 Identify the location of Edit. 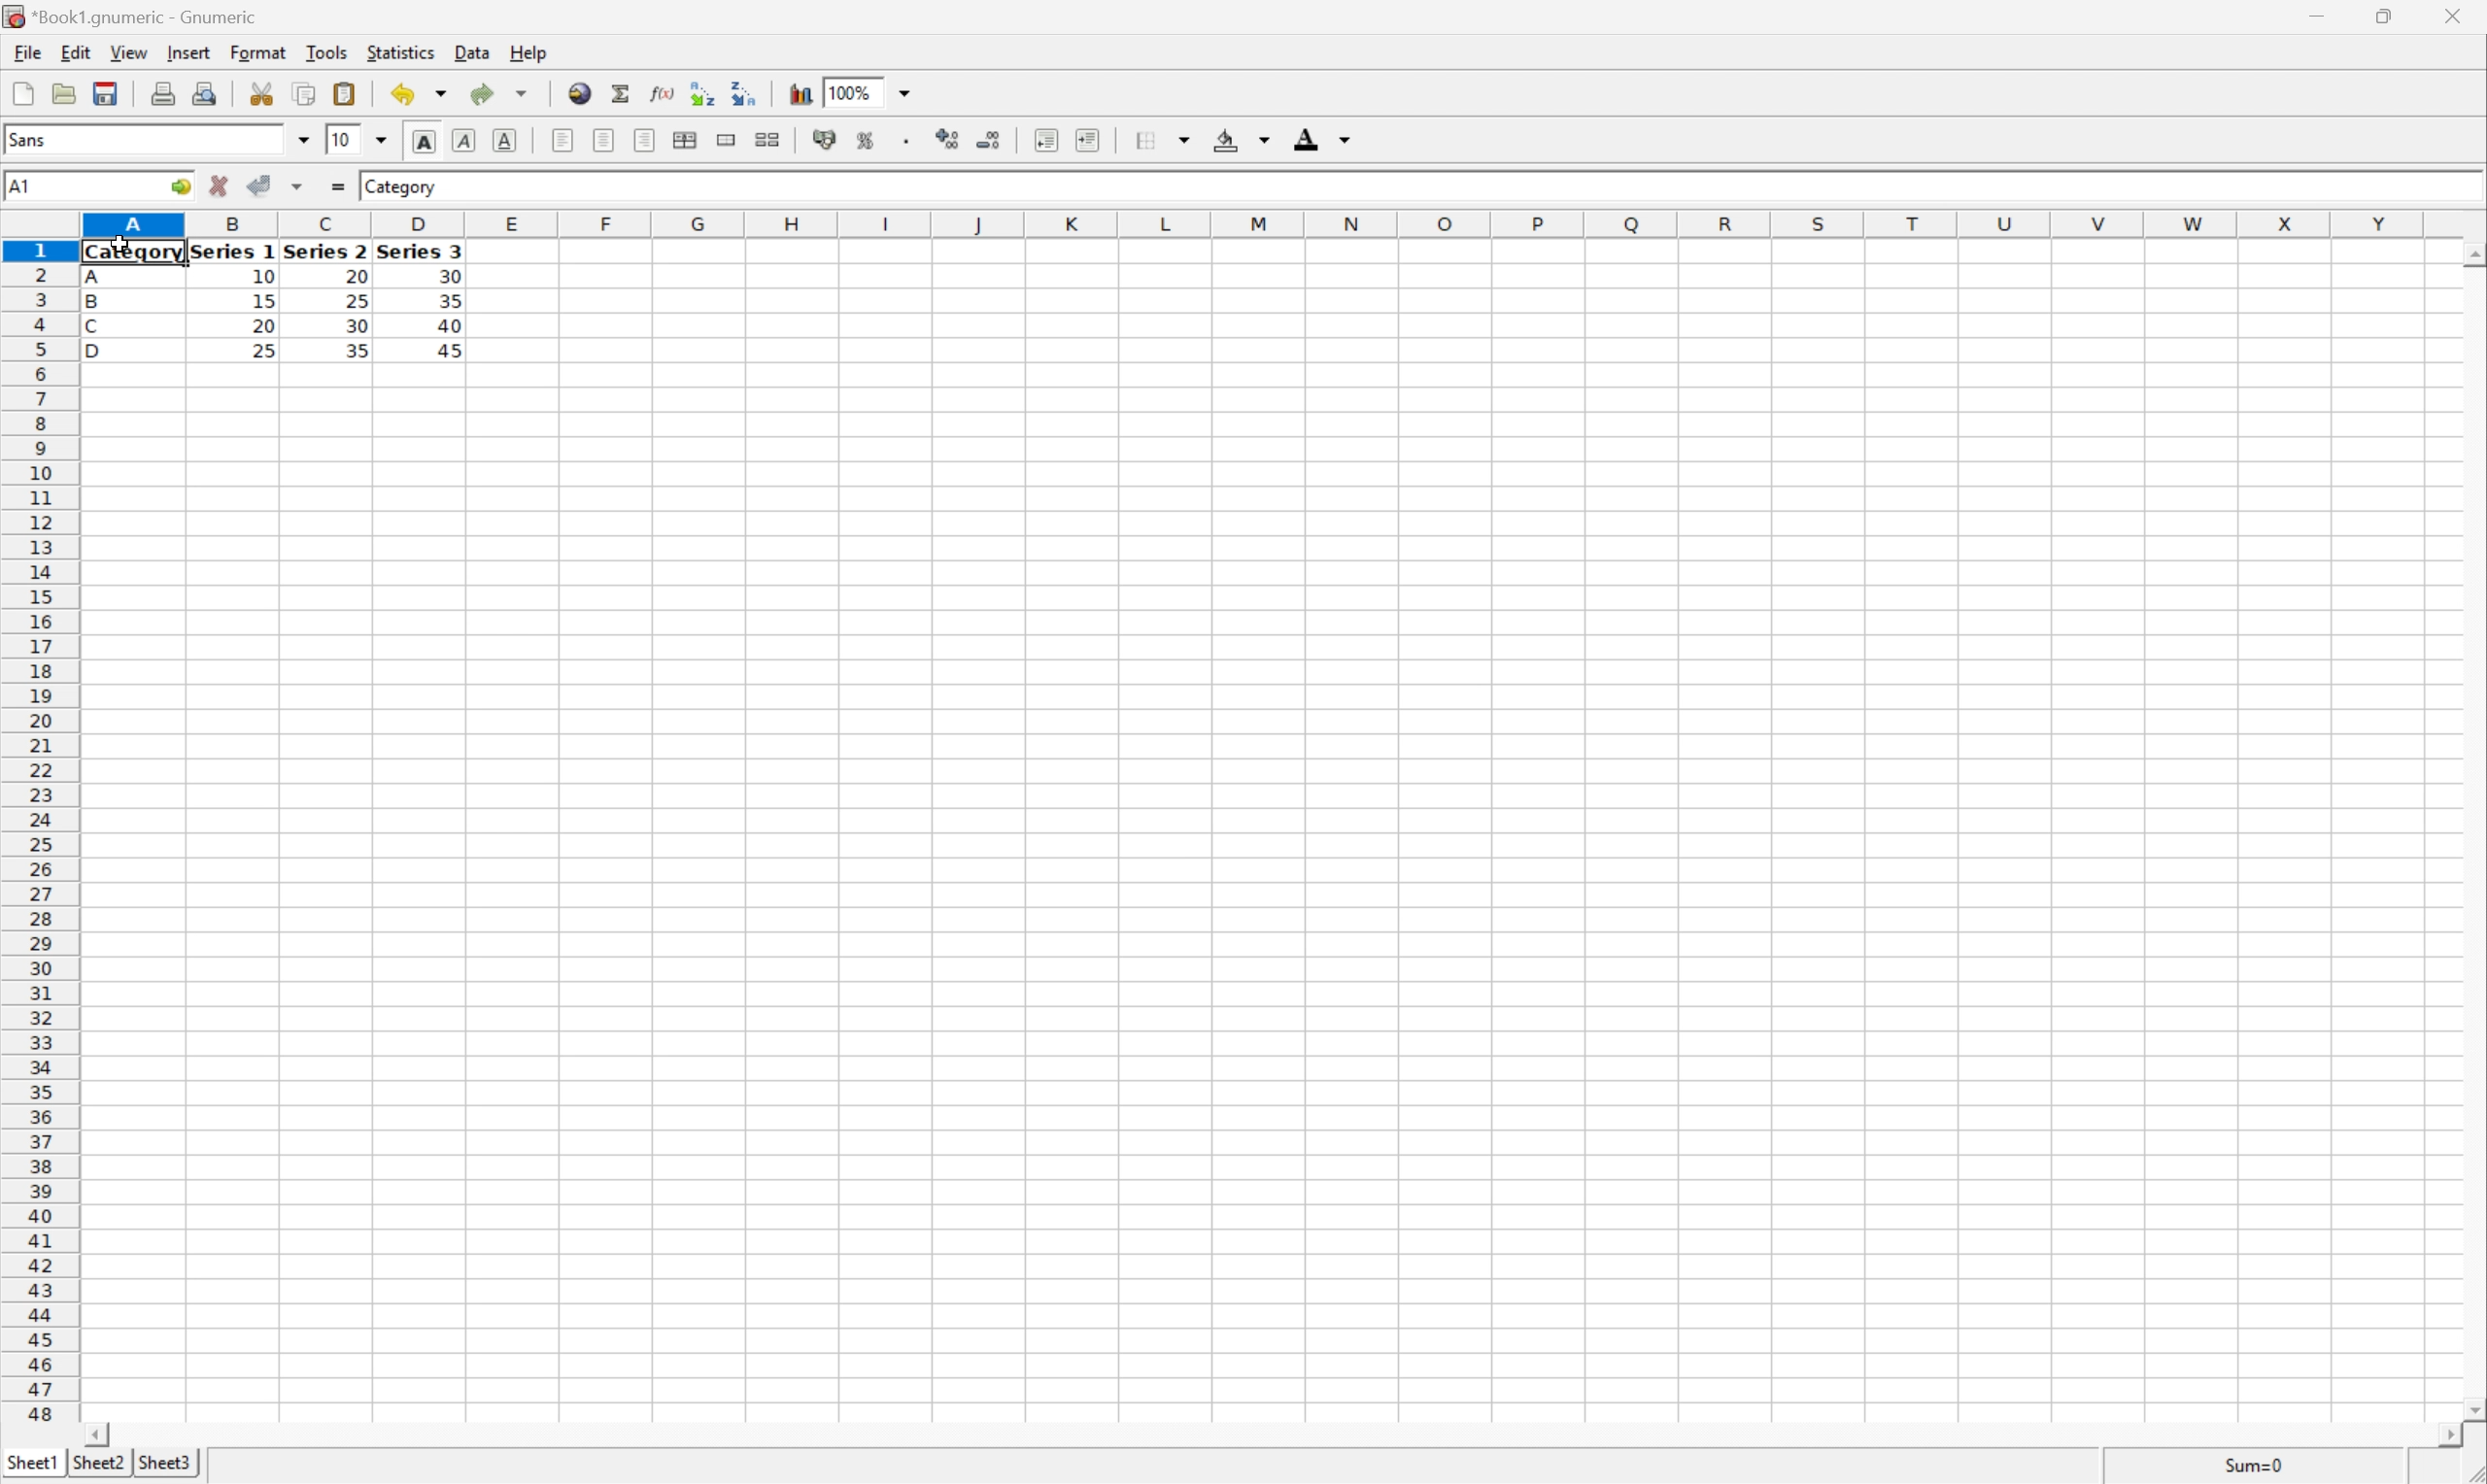
(76, 51).